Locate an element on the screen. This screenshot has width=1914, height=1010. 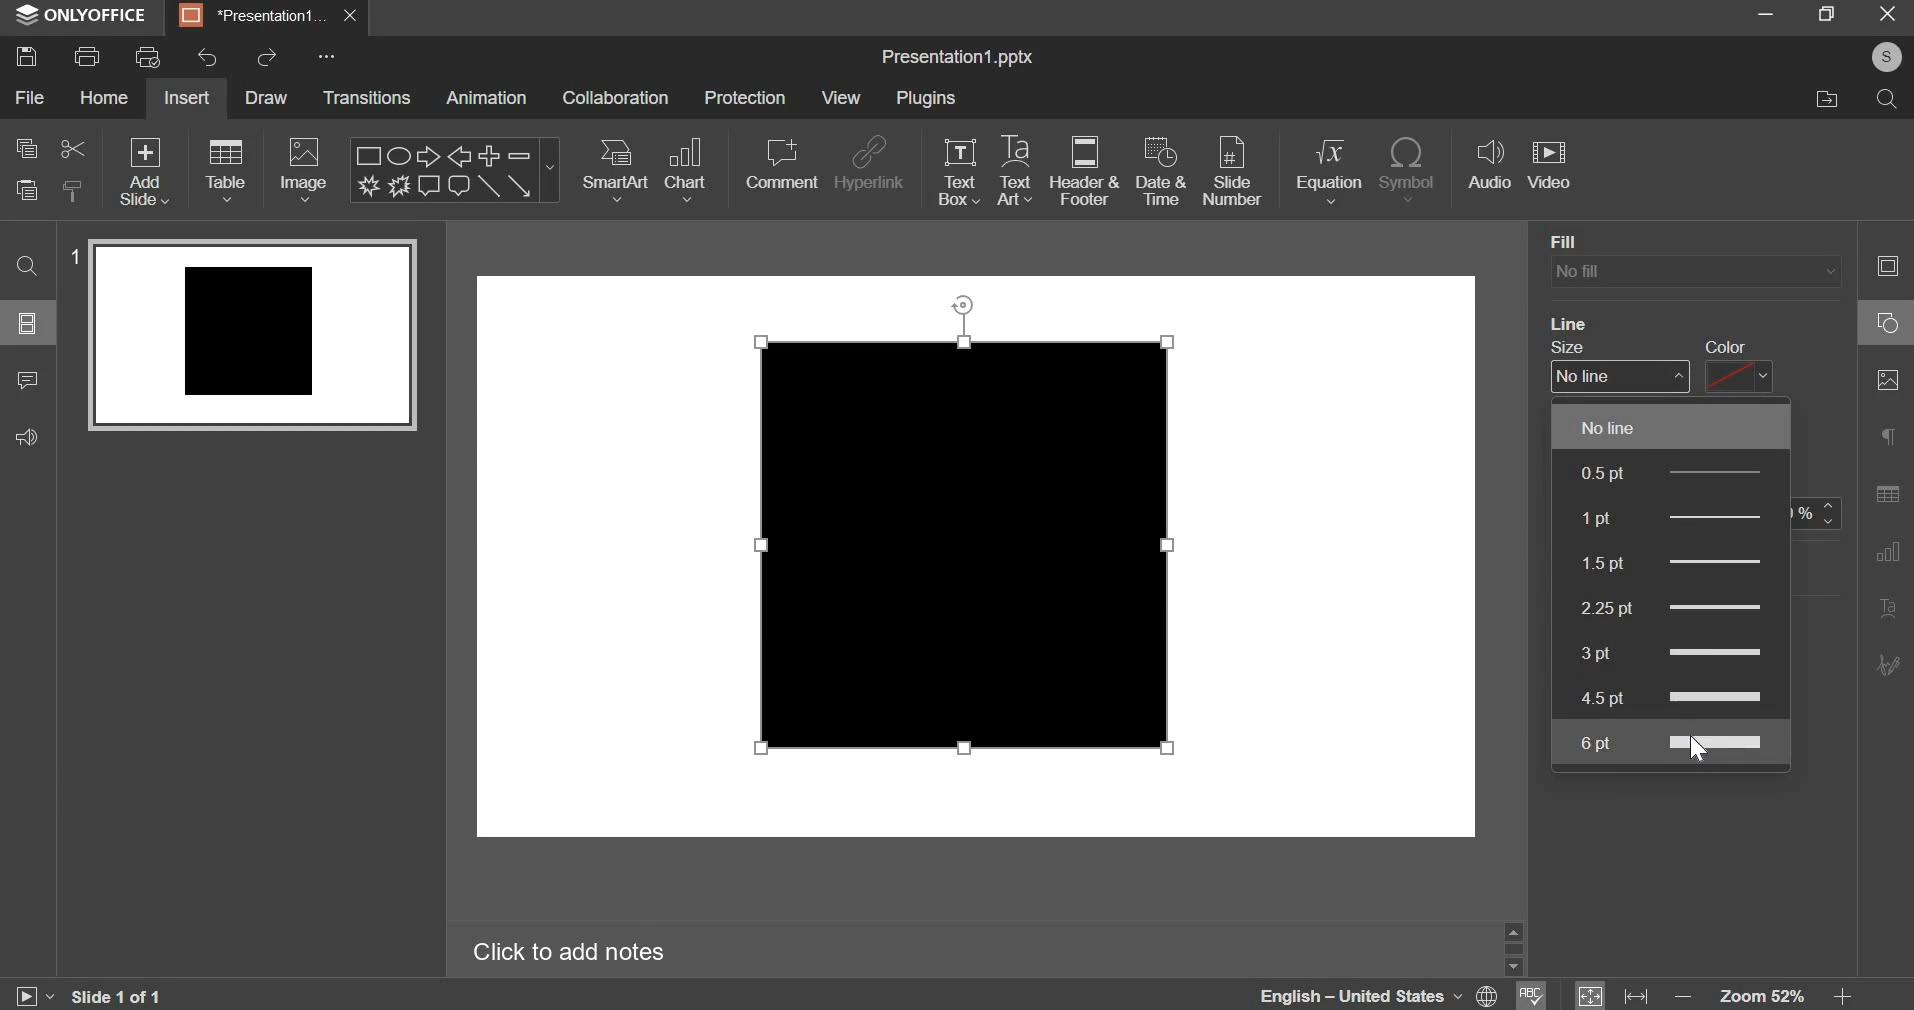
Line is located at coordinates (489, 188).